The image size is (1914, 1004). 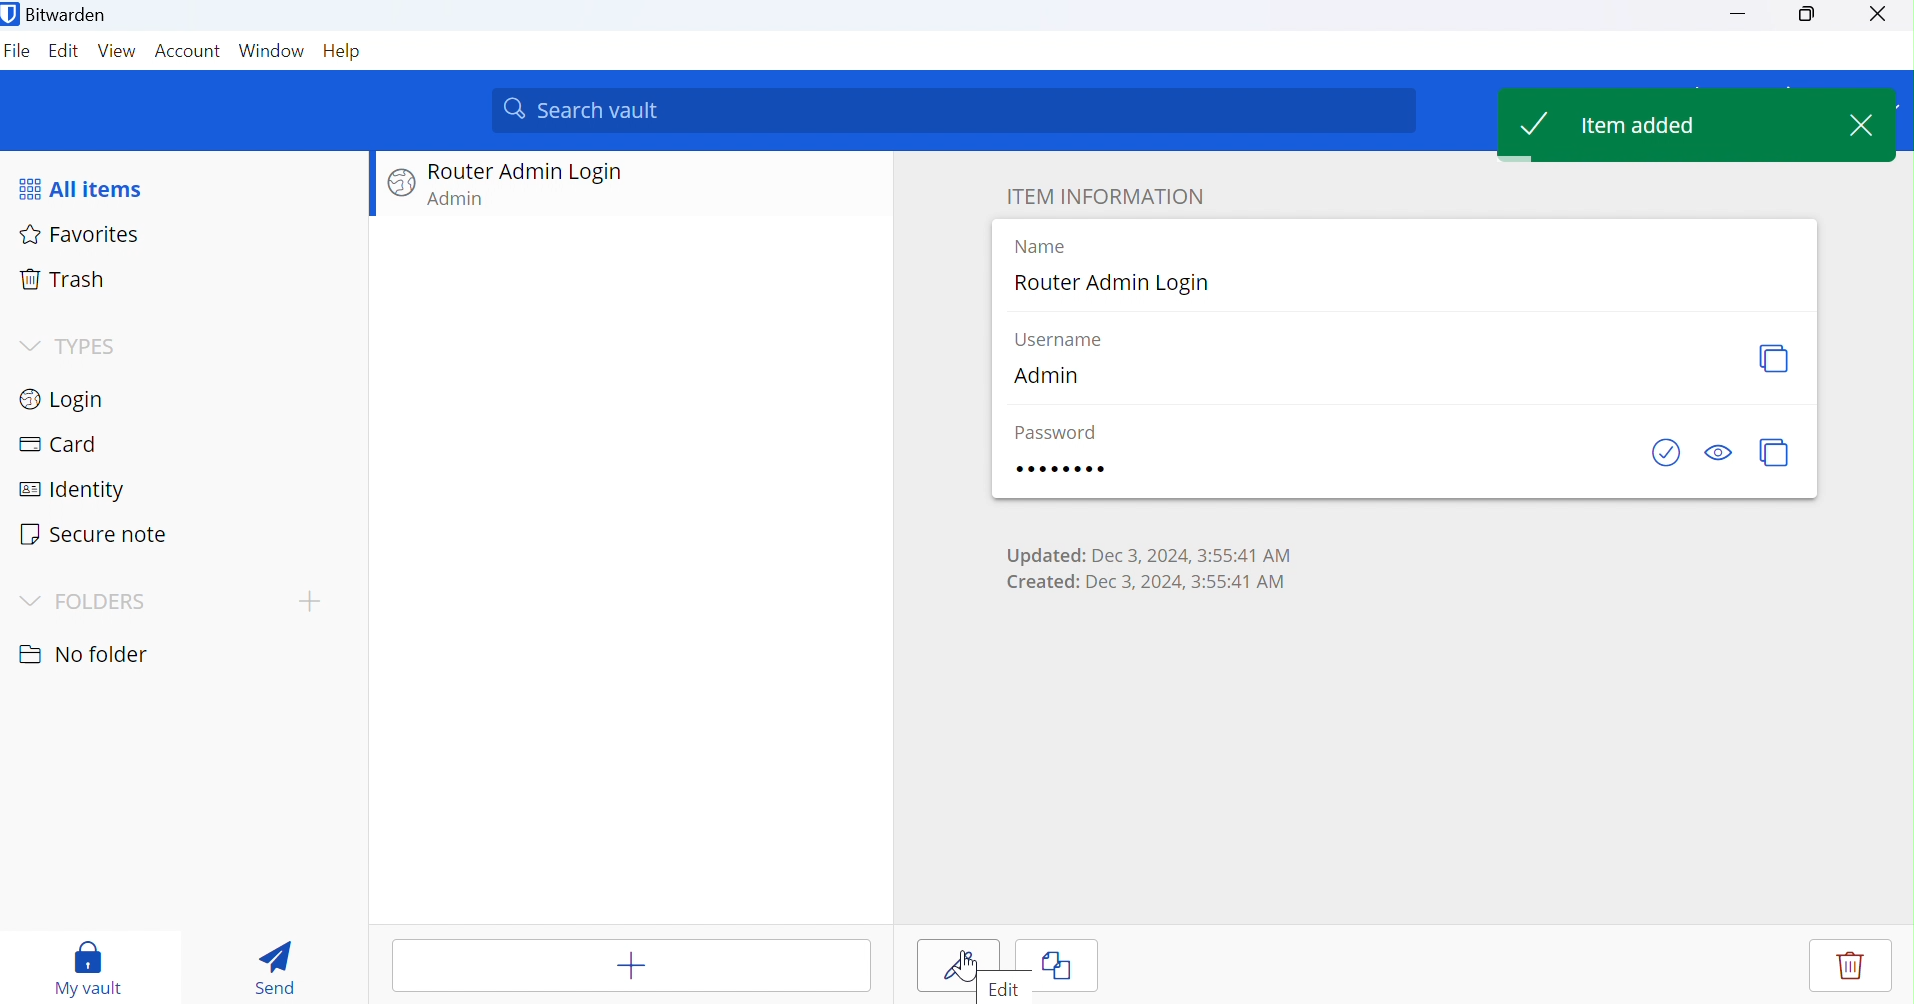 I want to click on Trash, so click(x=64, y=282).